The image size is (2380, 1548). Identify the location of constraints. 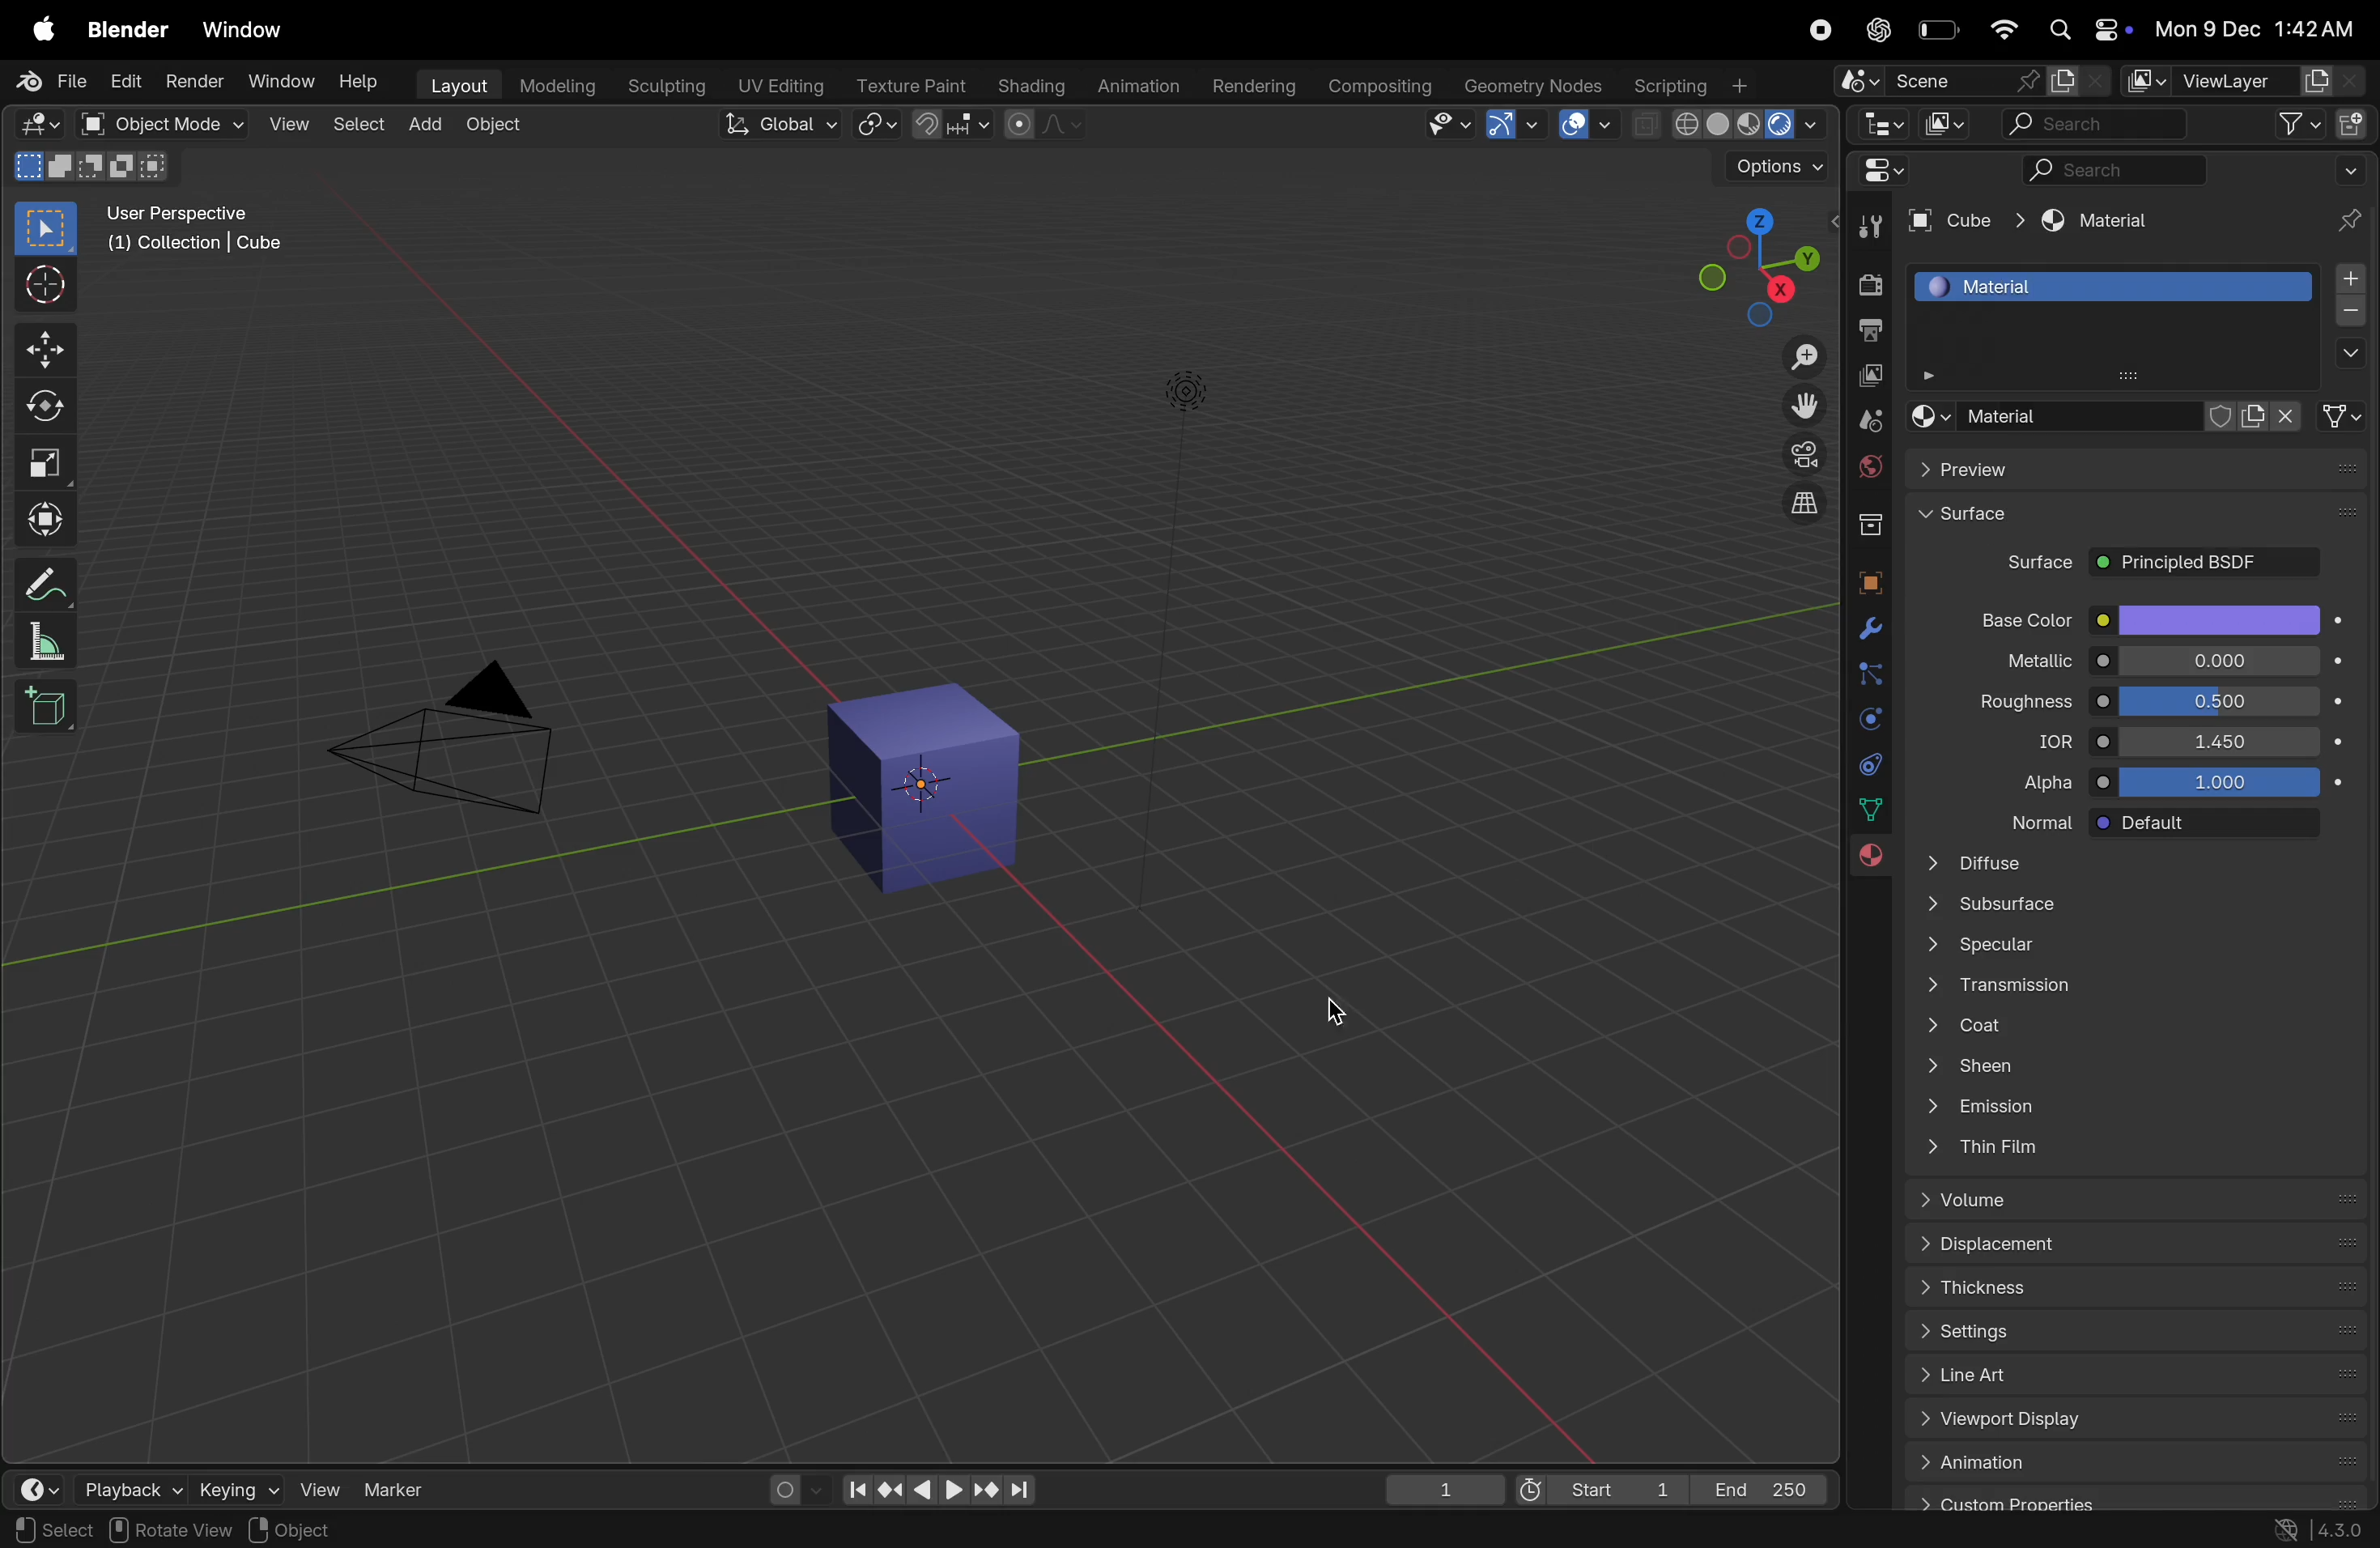
(1867, 763).